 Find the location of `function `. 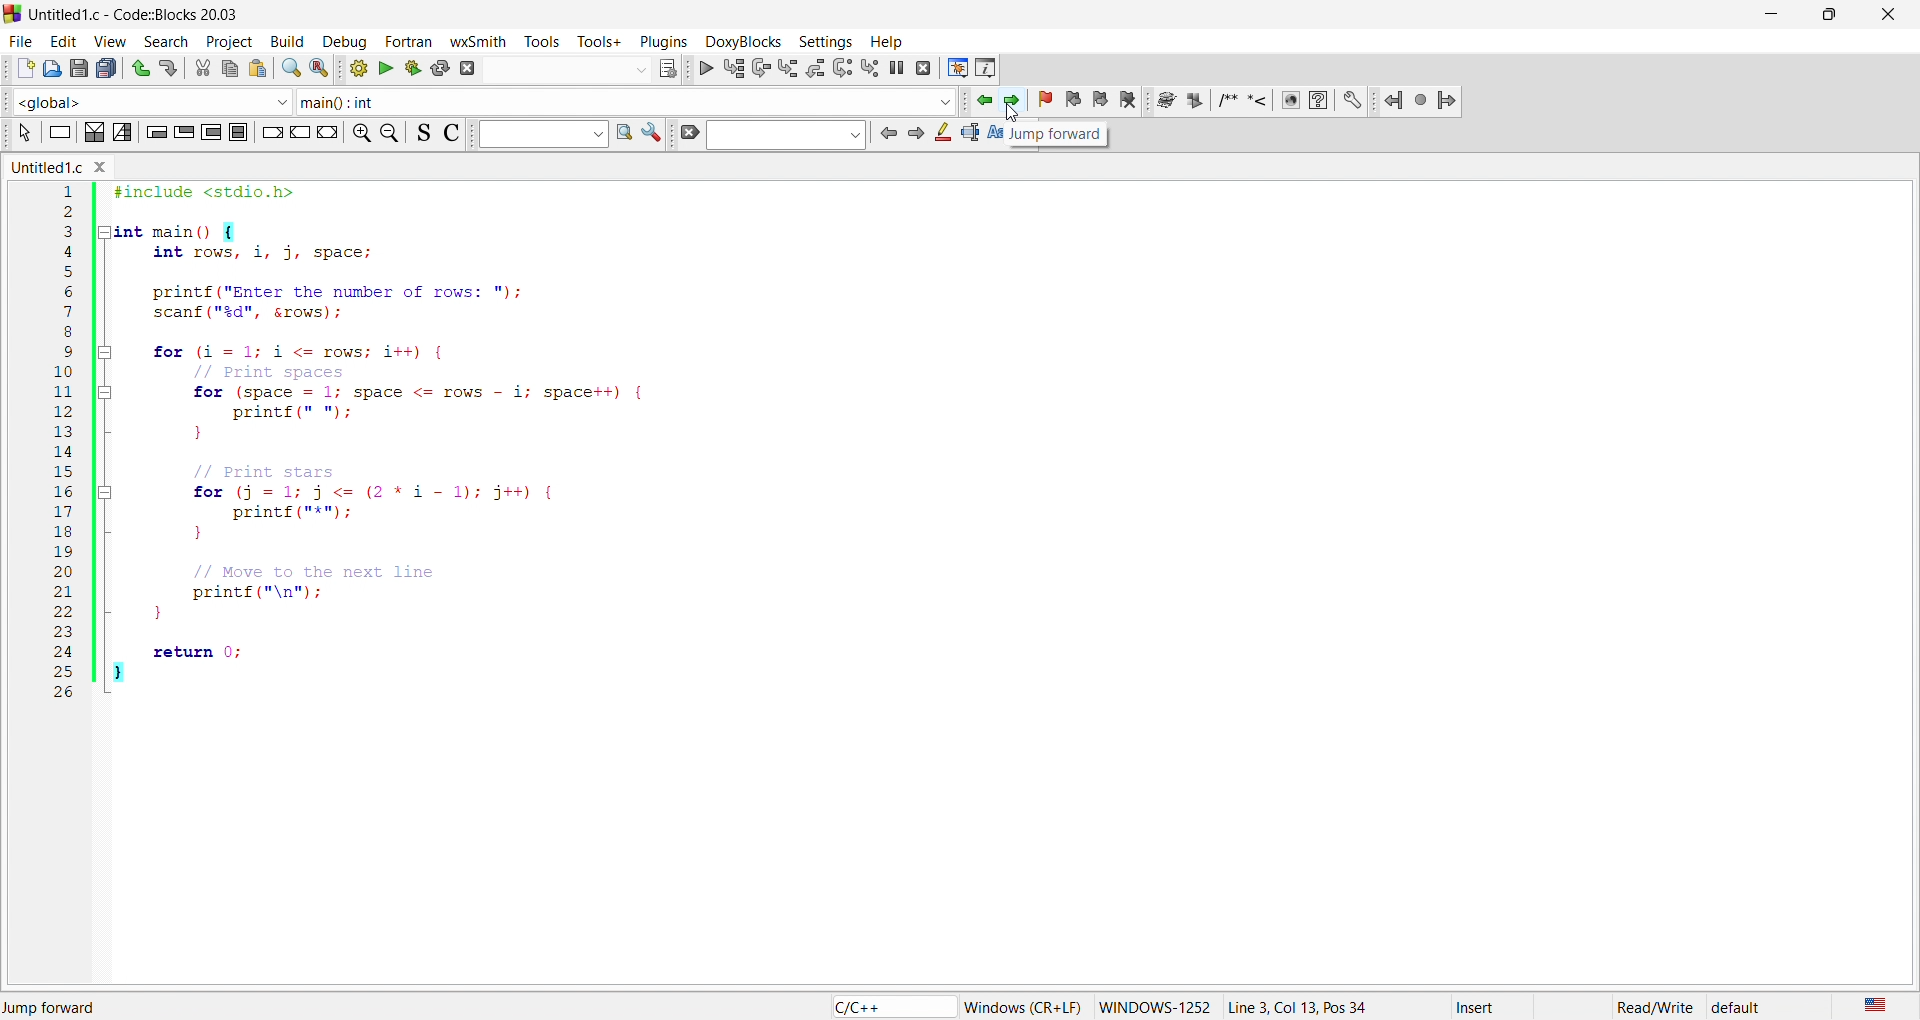

function  is located at coordinates (626, 101).